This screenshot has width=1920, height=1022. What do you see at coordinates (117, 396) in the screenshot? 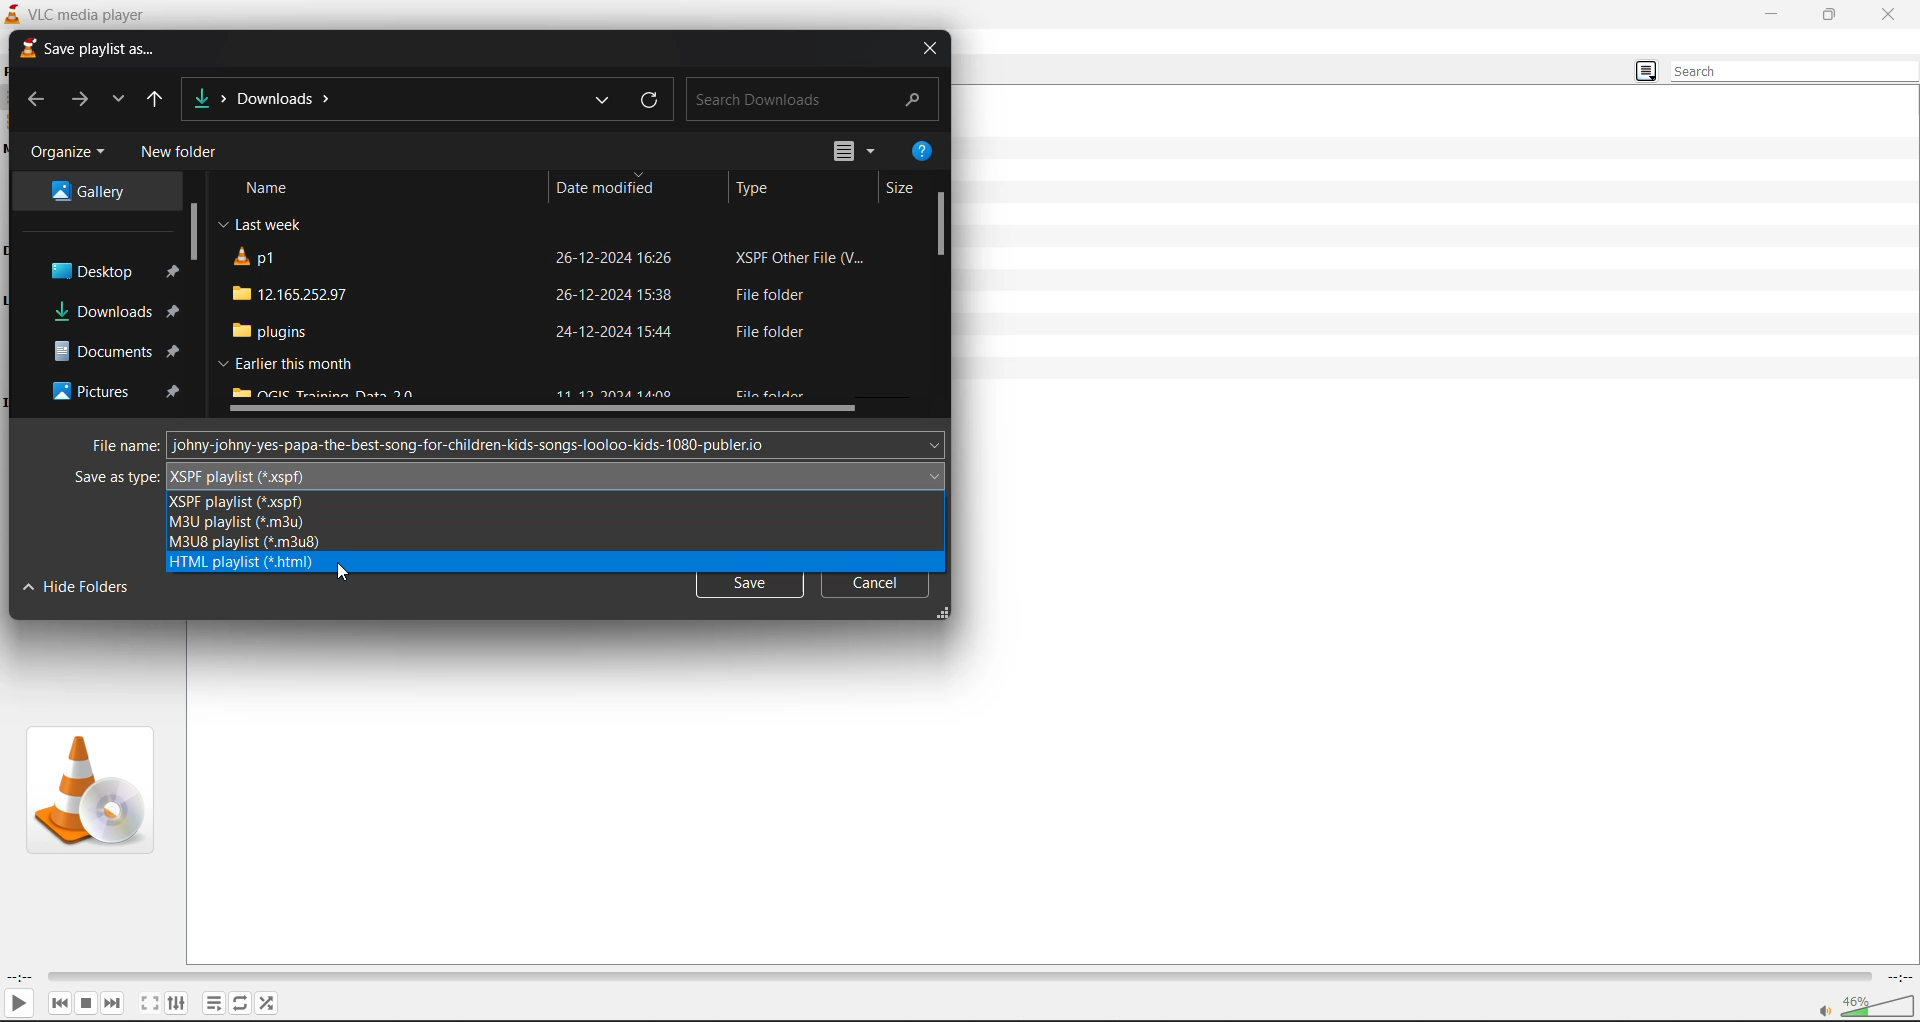
I see `pictures` at bounding box center [117, 396].